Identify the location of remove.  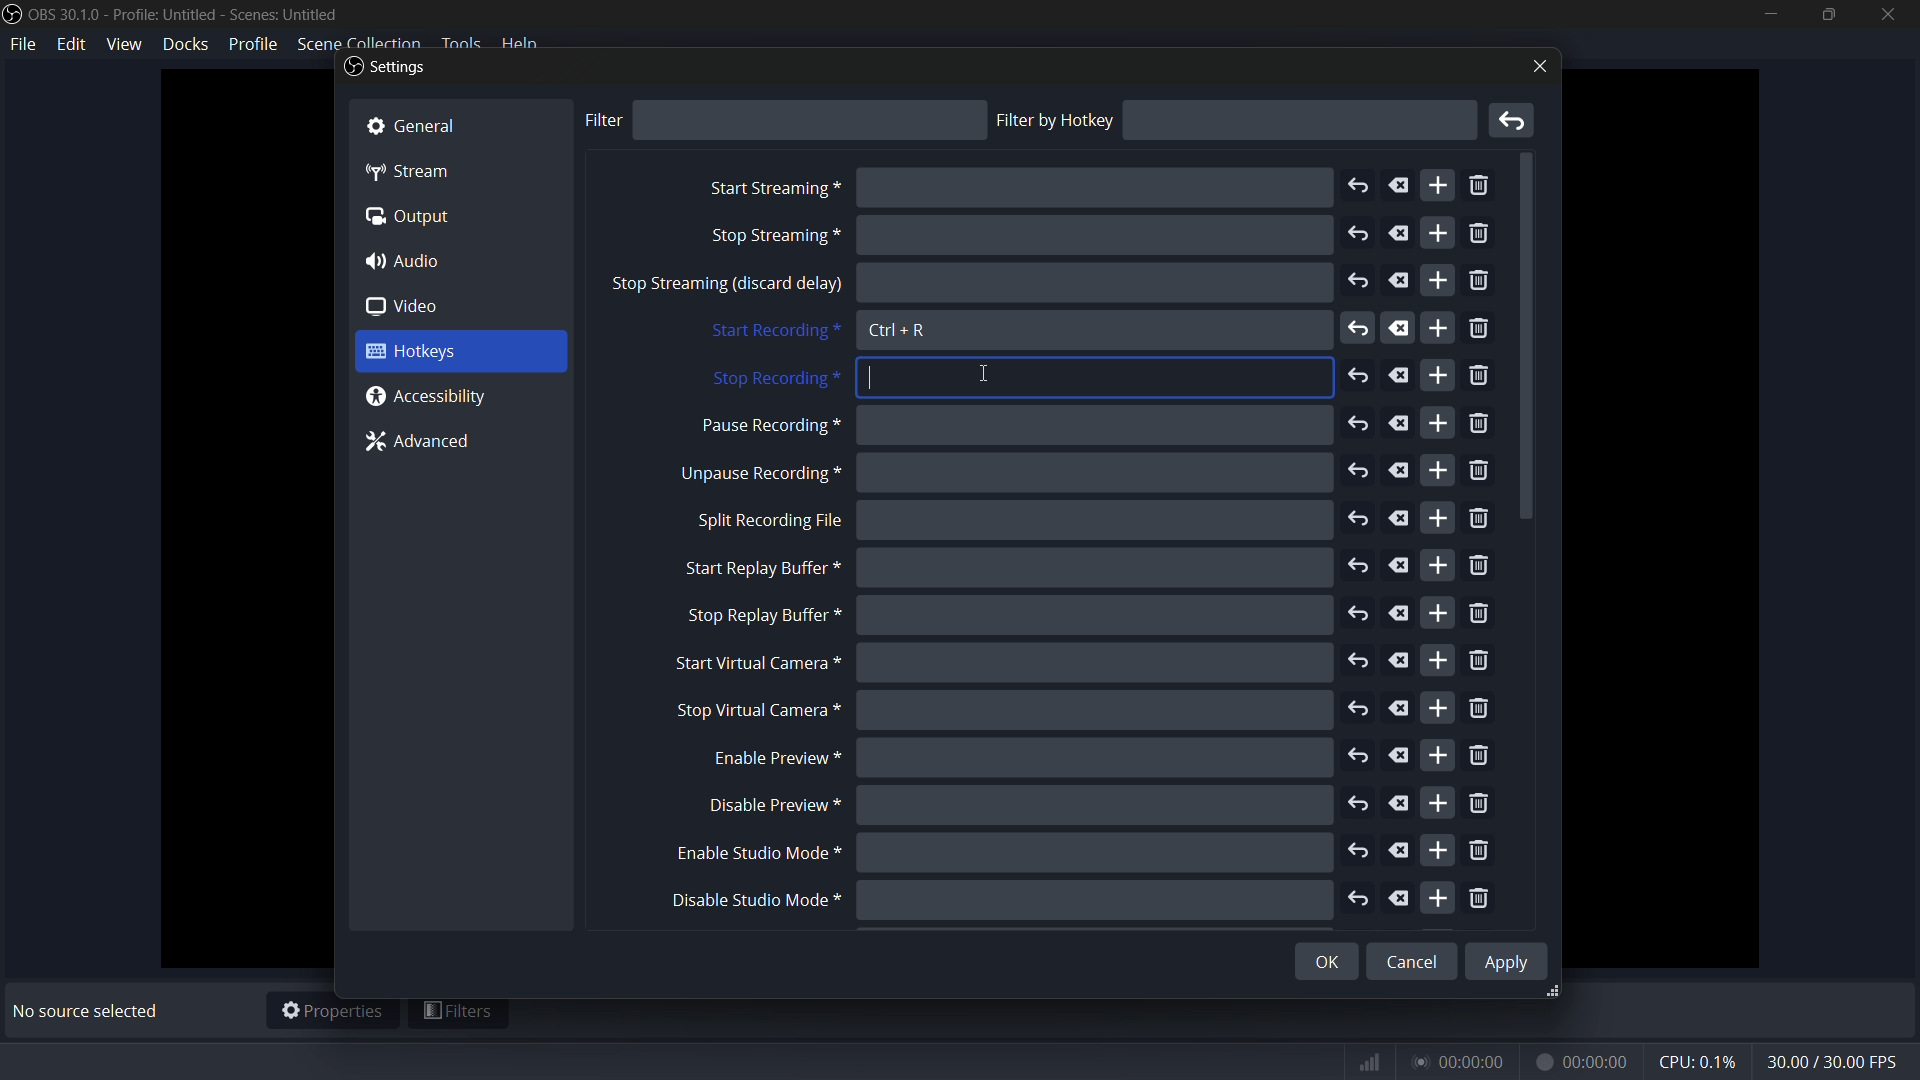
(1481, 236).